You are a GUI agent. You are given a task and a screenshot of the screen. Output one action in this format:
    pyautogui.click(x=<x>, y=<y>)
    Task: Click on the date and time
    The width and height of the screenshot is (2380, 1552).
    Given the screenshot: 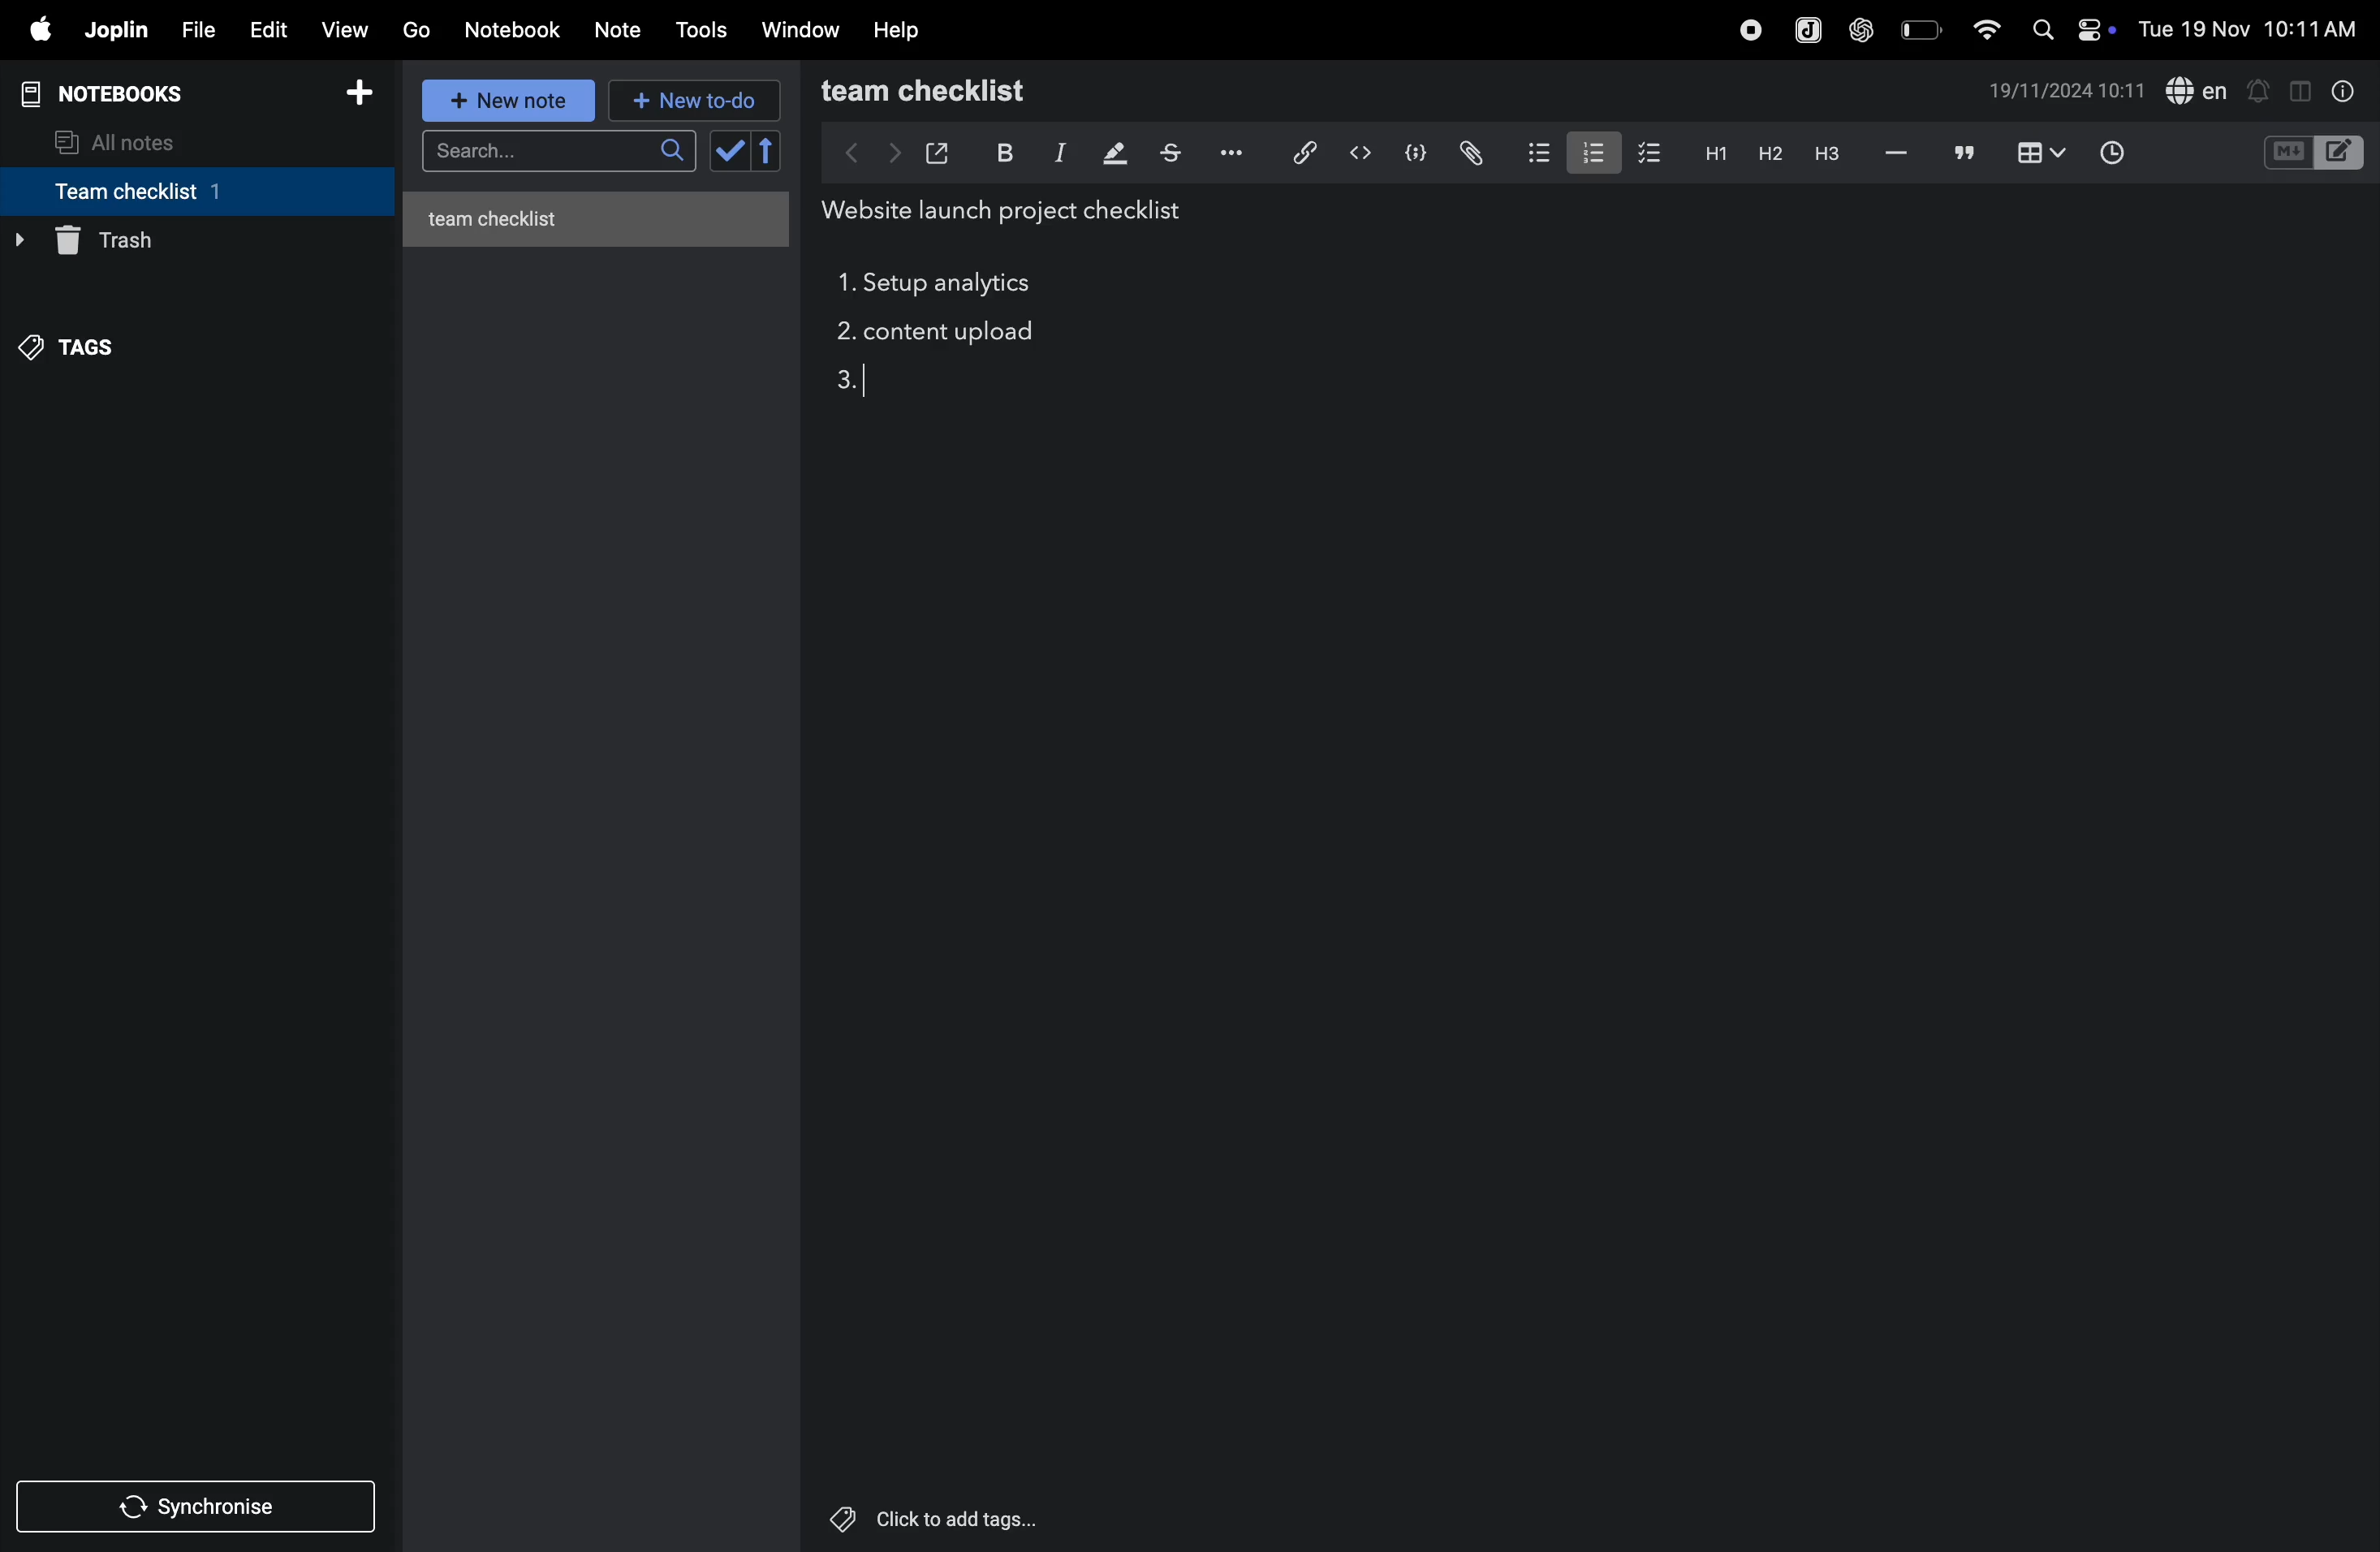 What is the action you would take?
    pyautogui.click(x=2250, y=30)
    